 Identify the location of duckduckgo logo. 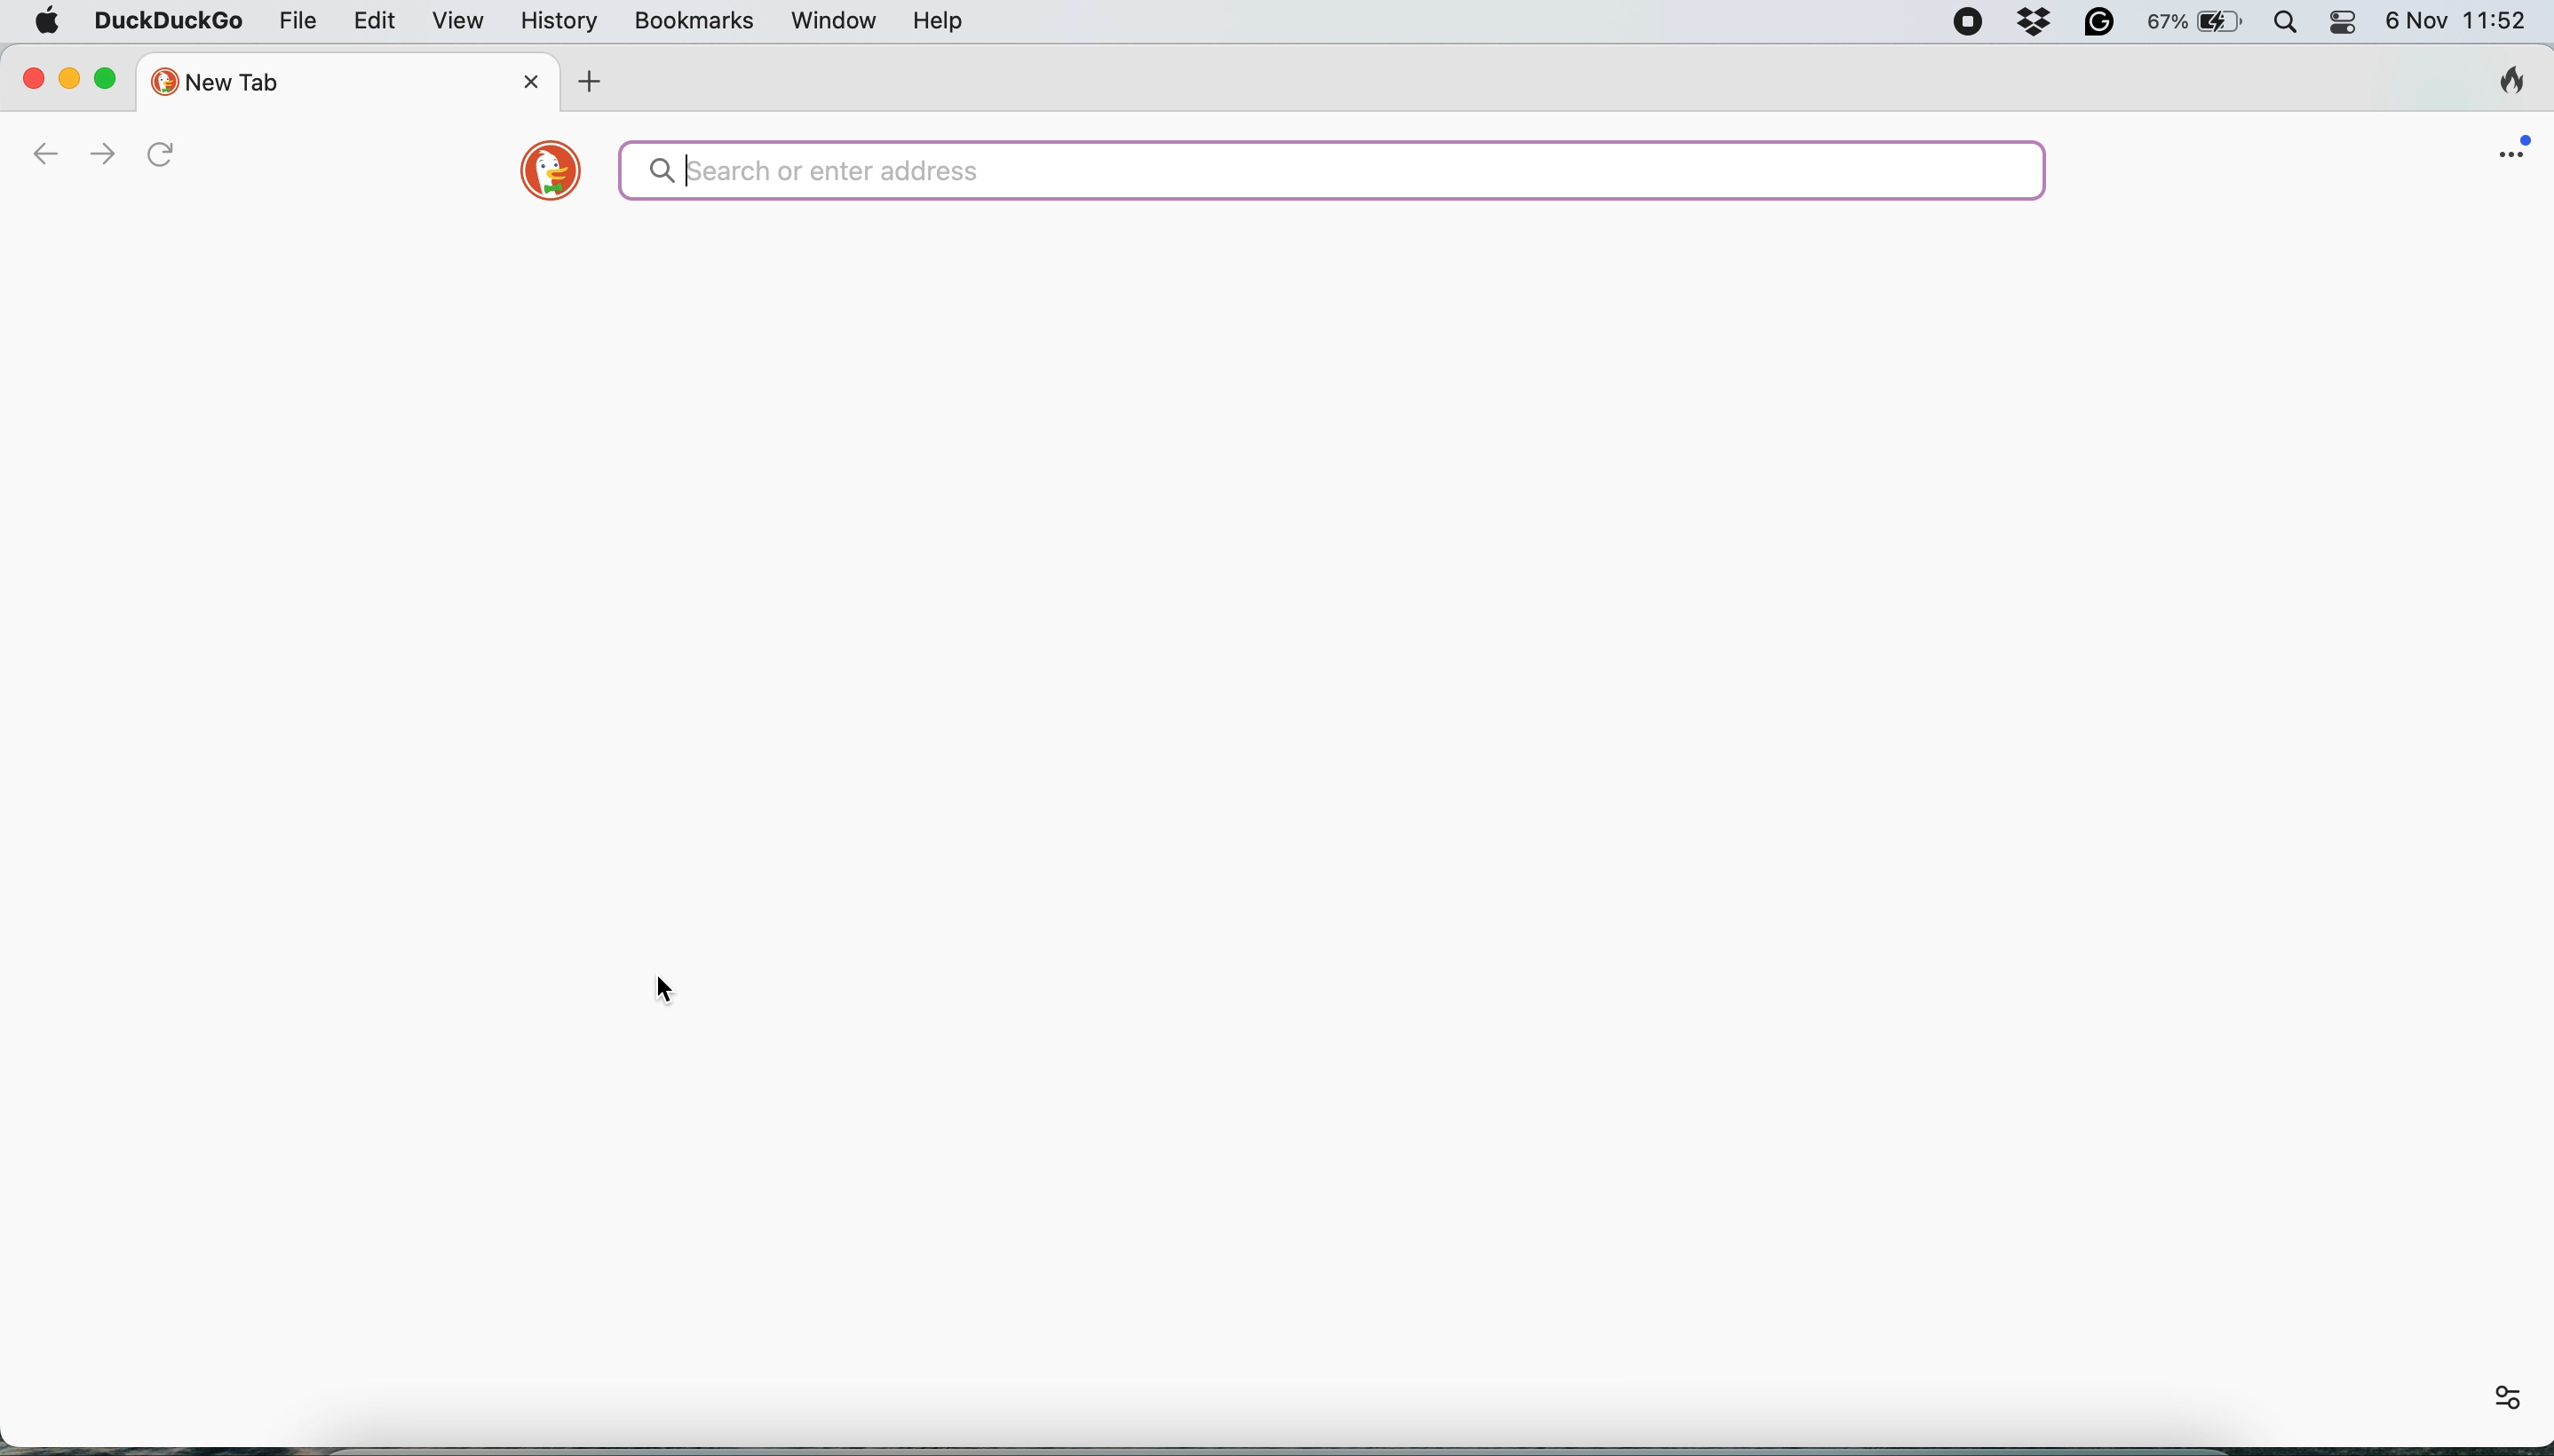
(542, 175).